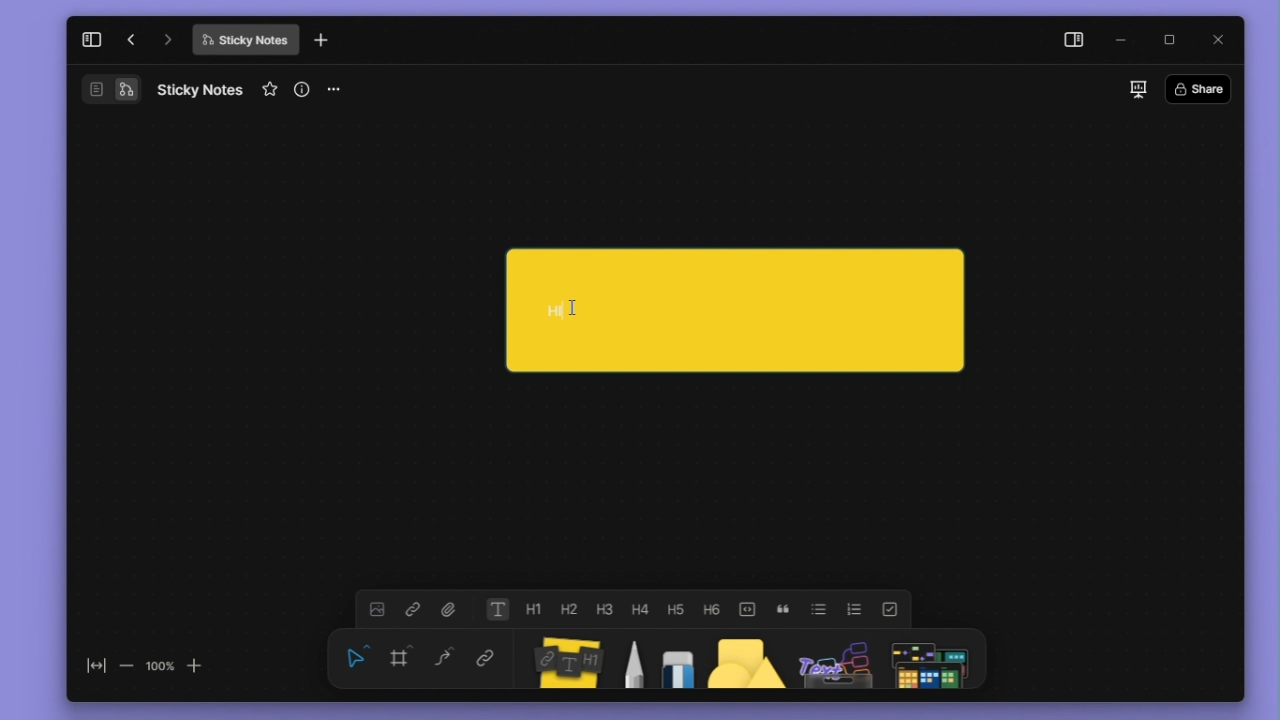 Image resolution: width=1280 pixels, height=720 pixels. Describe the element at coordinates (243, 43) in the screenshot. I see `Sticky Notes` at that location.